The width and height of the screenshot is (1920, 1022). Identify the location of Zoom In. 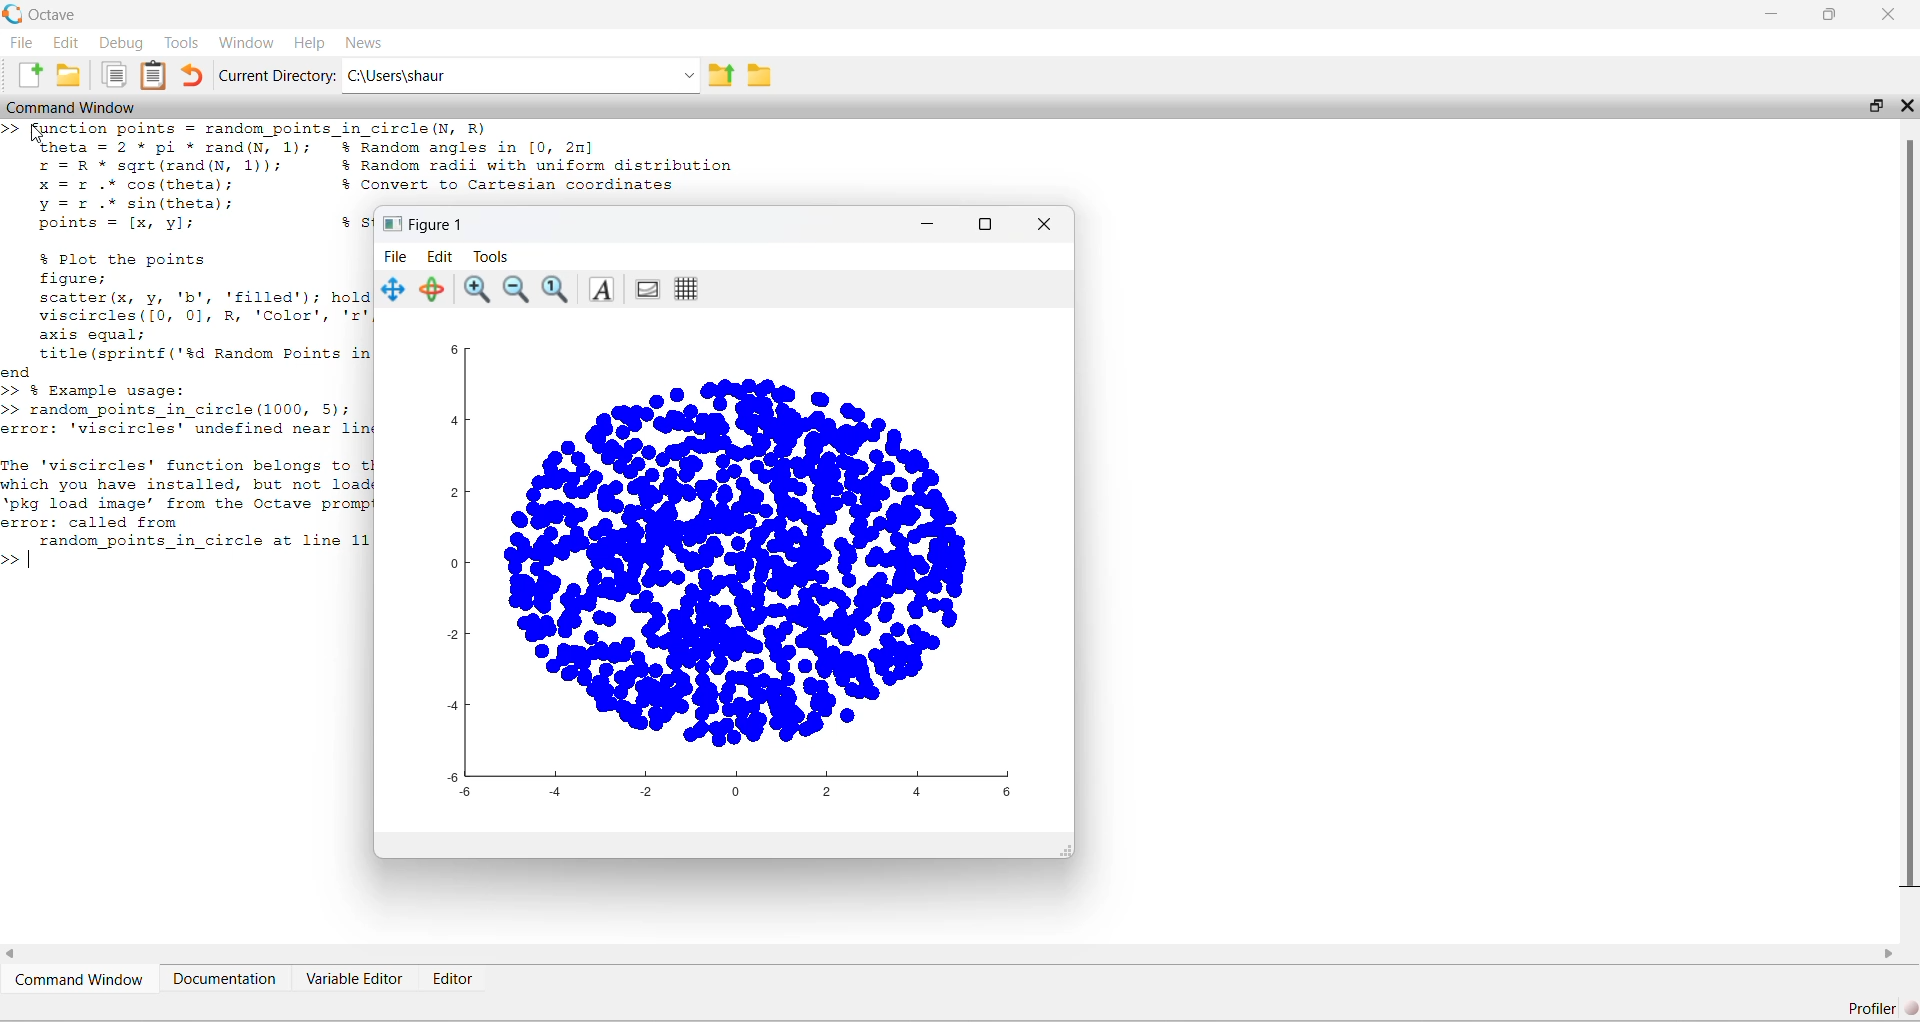
(474, 290).